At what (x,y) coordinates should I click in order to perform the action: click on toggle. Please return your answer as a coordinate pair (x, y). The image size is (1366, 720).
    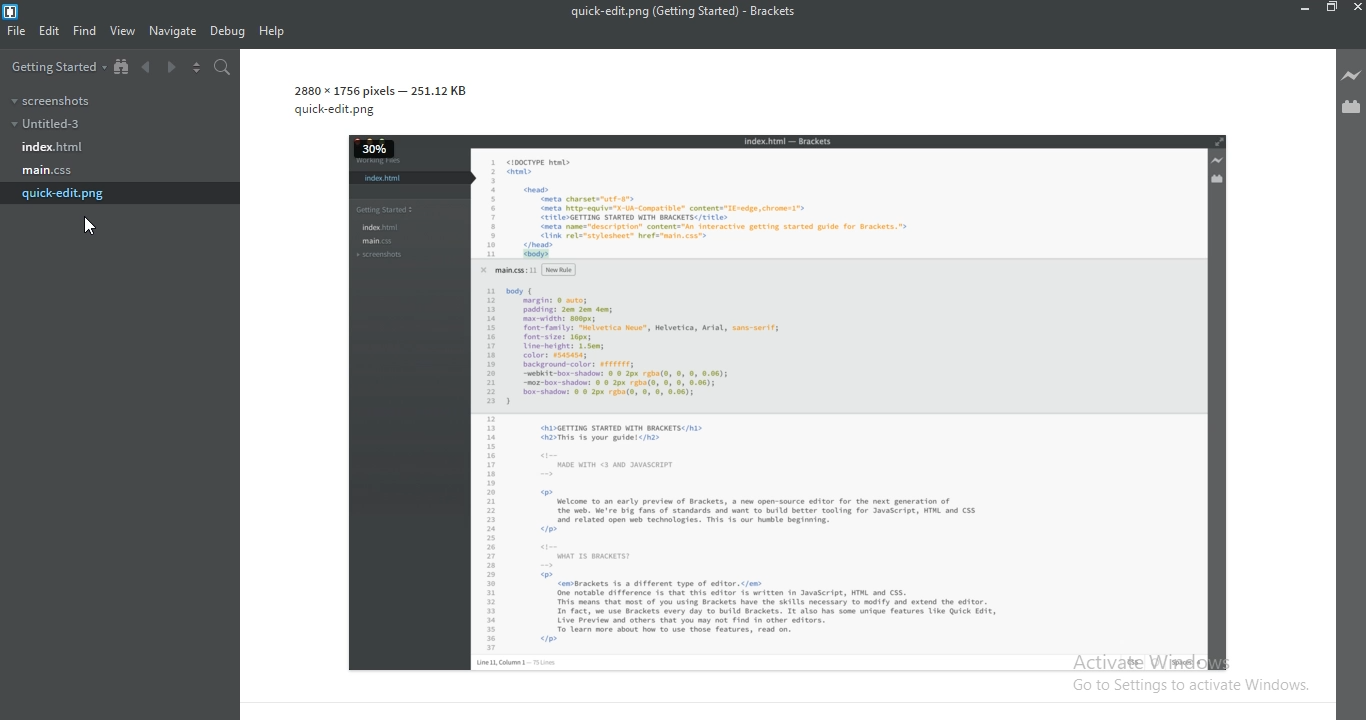
    Looking at the image, I should click on (196, 67).